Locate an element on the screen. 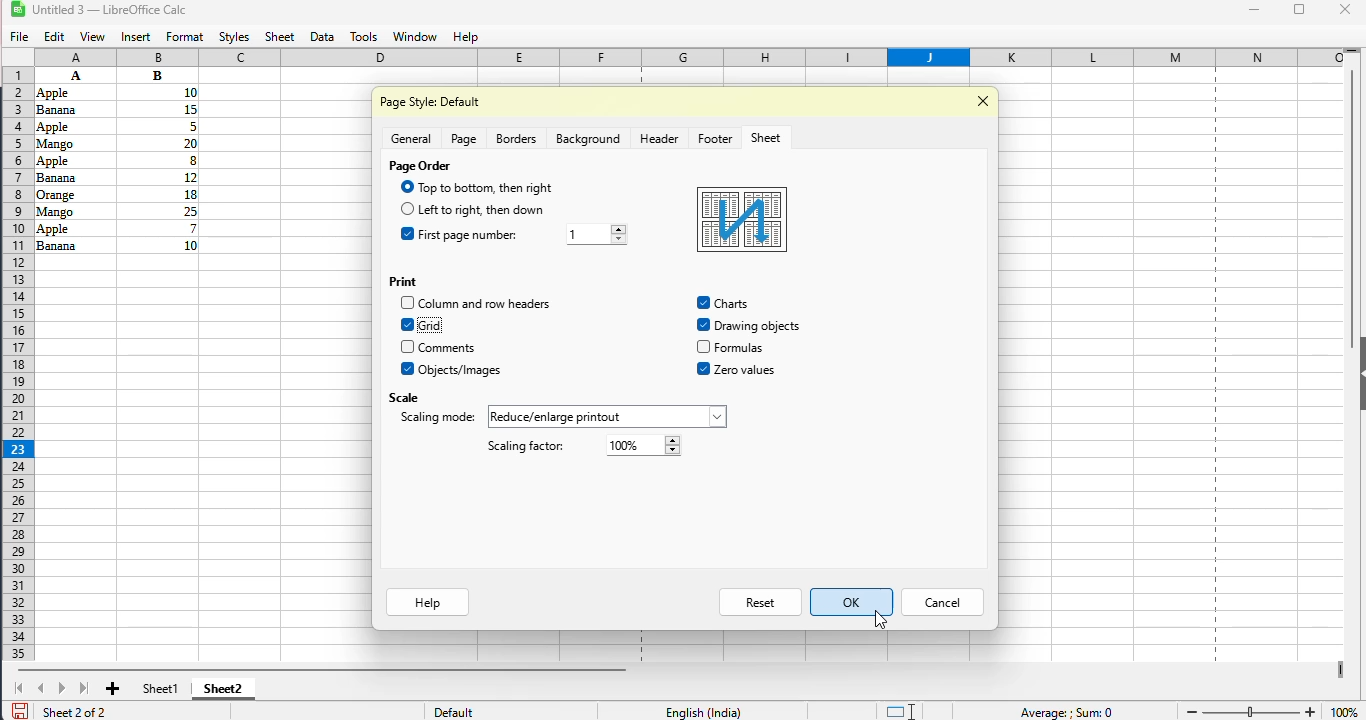 The height and width of the screenshot is (720, 1366).  is located at coordinates (735, 304).